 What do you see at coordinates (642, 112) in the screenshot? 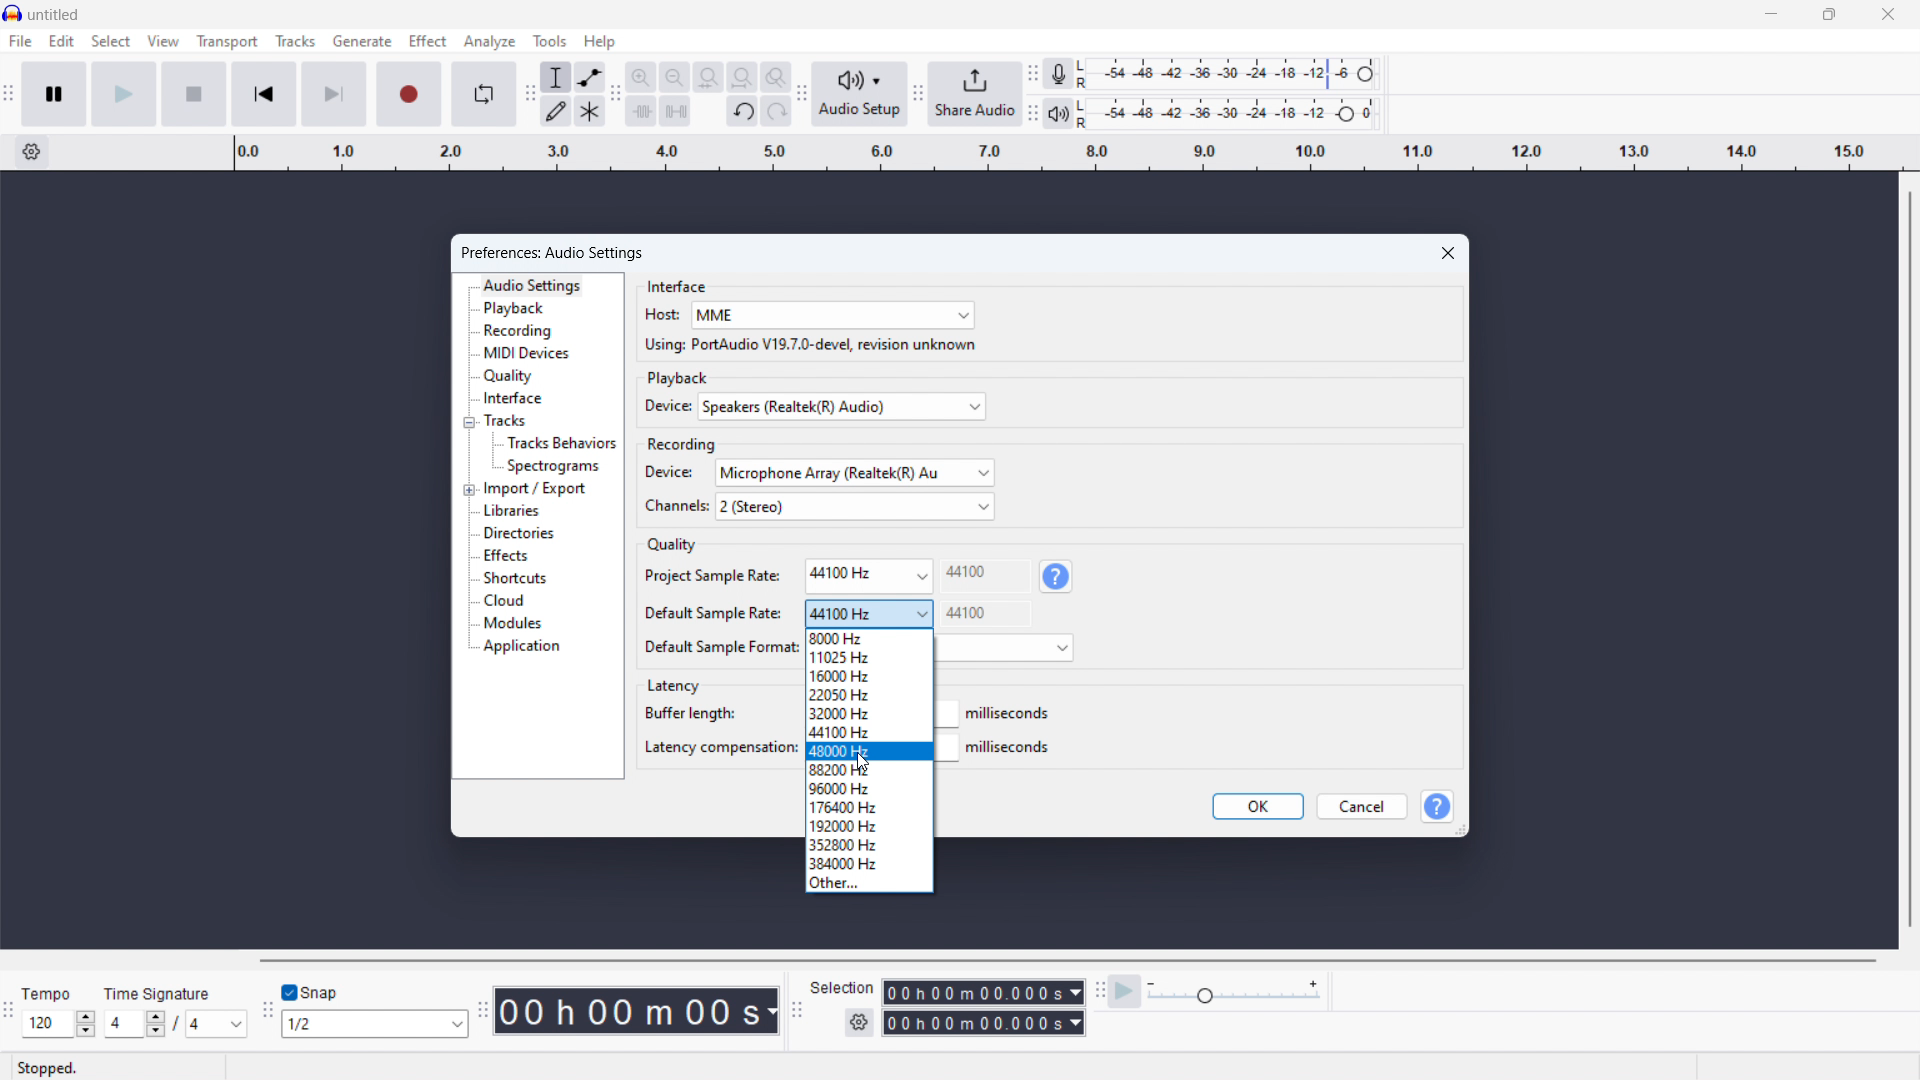
I see `trim audio outside selection` at bounding box center [642, 112].